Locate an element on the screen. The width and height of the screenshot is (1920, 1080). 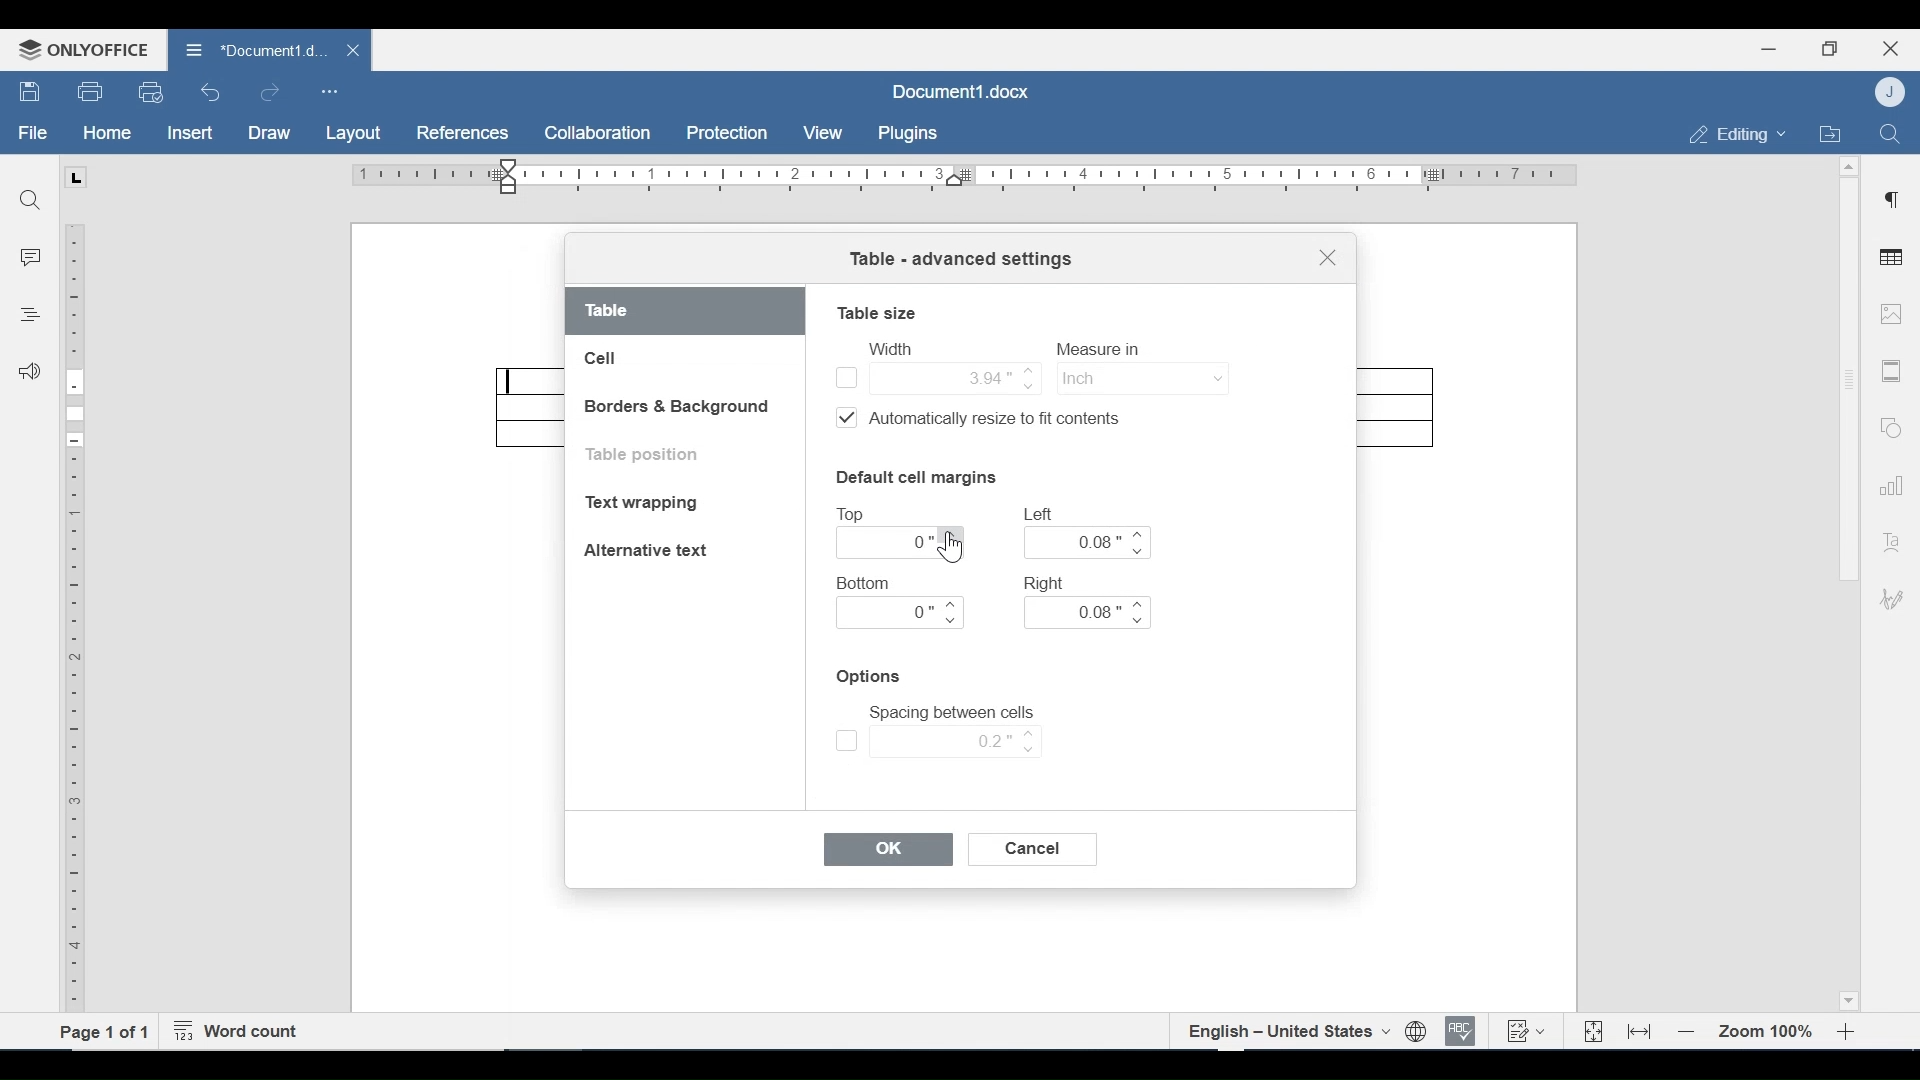
Width is located at coordinates (889, 348).